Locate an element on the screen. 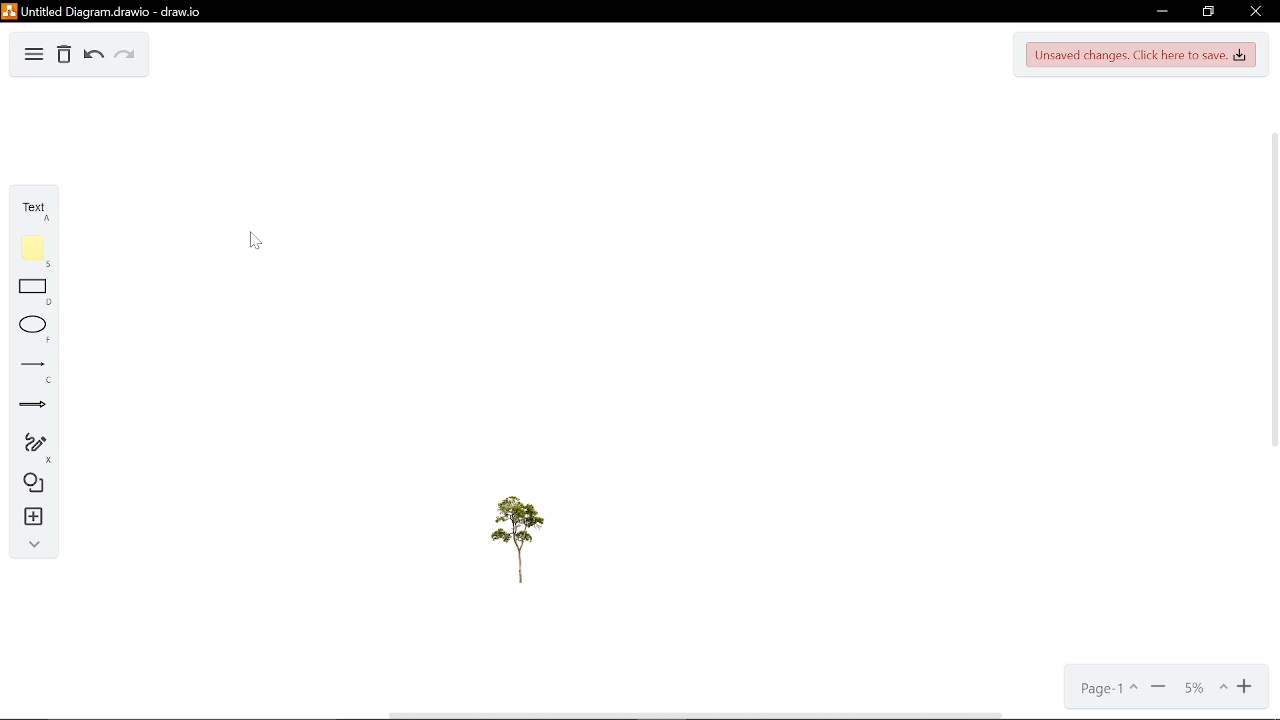 The height and width of the screenshot is (720, 1280). Current window is located at coordinates (110, 10).